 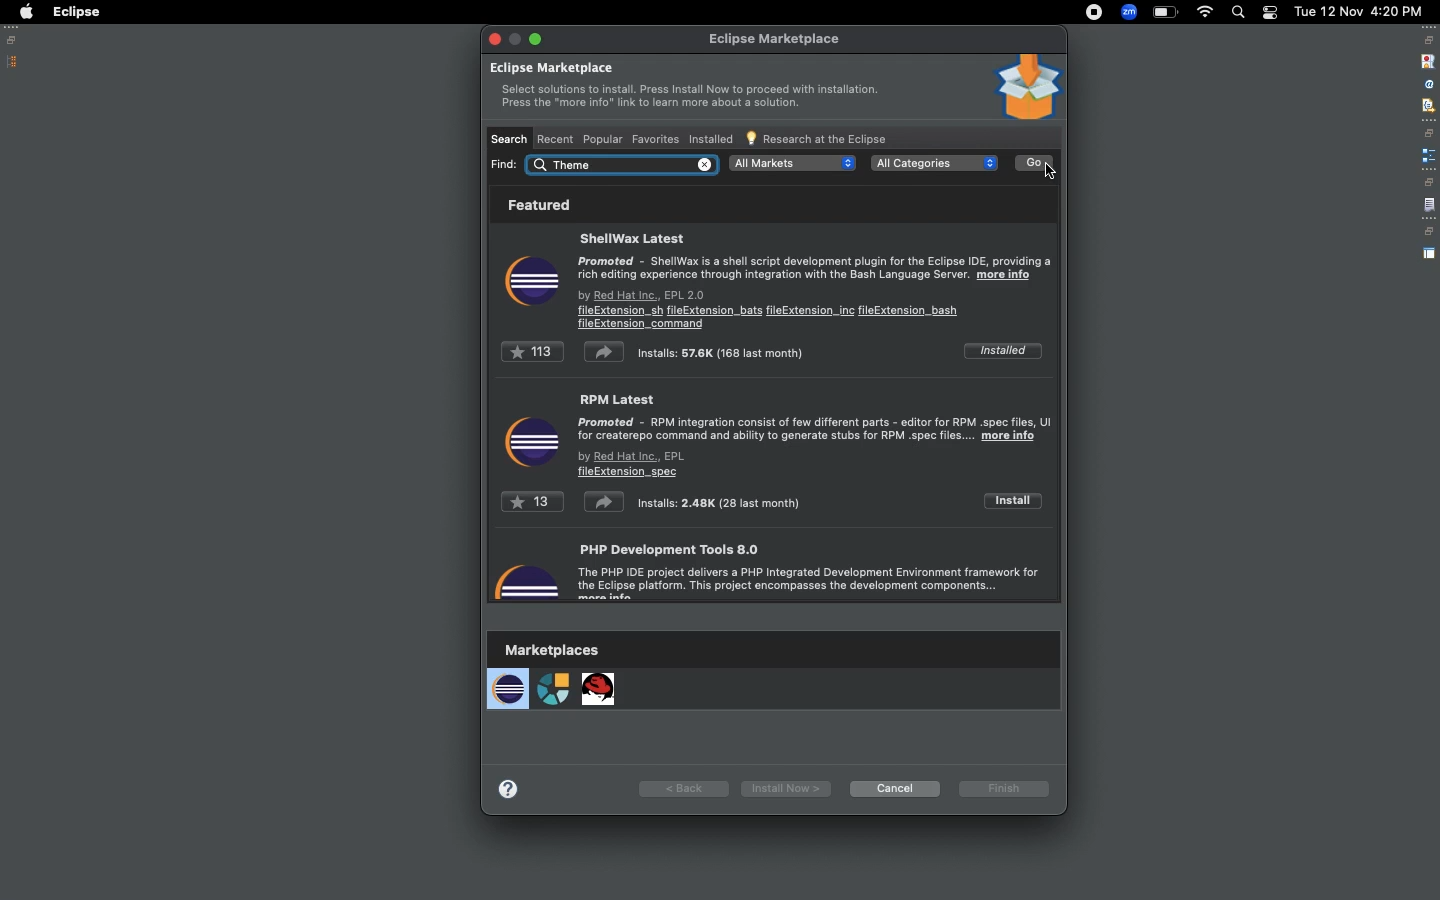 I want to click on restore, so click(x=1428, y=182).